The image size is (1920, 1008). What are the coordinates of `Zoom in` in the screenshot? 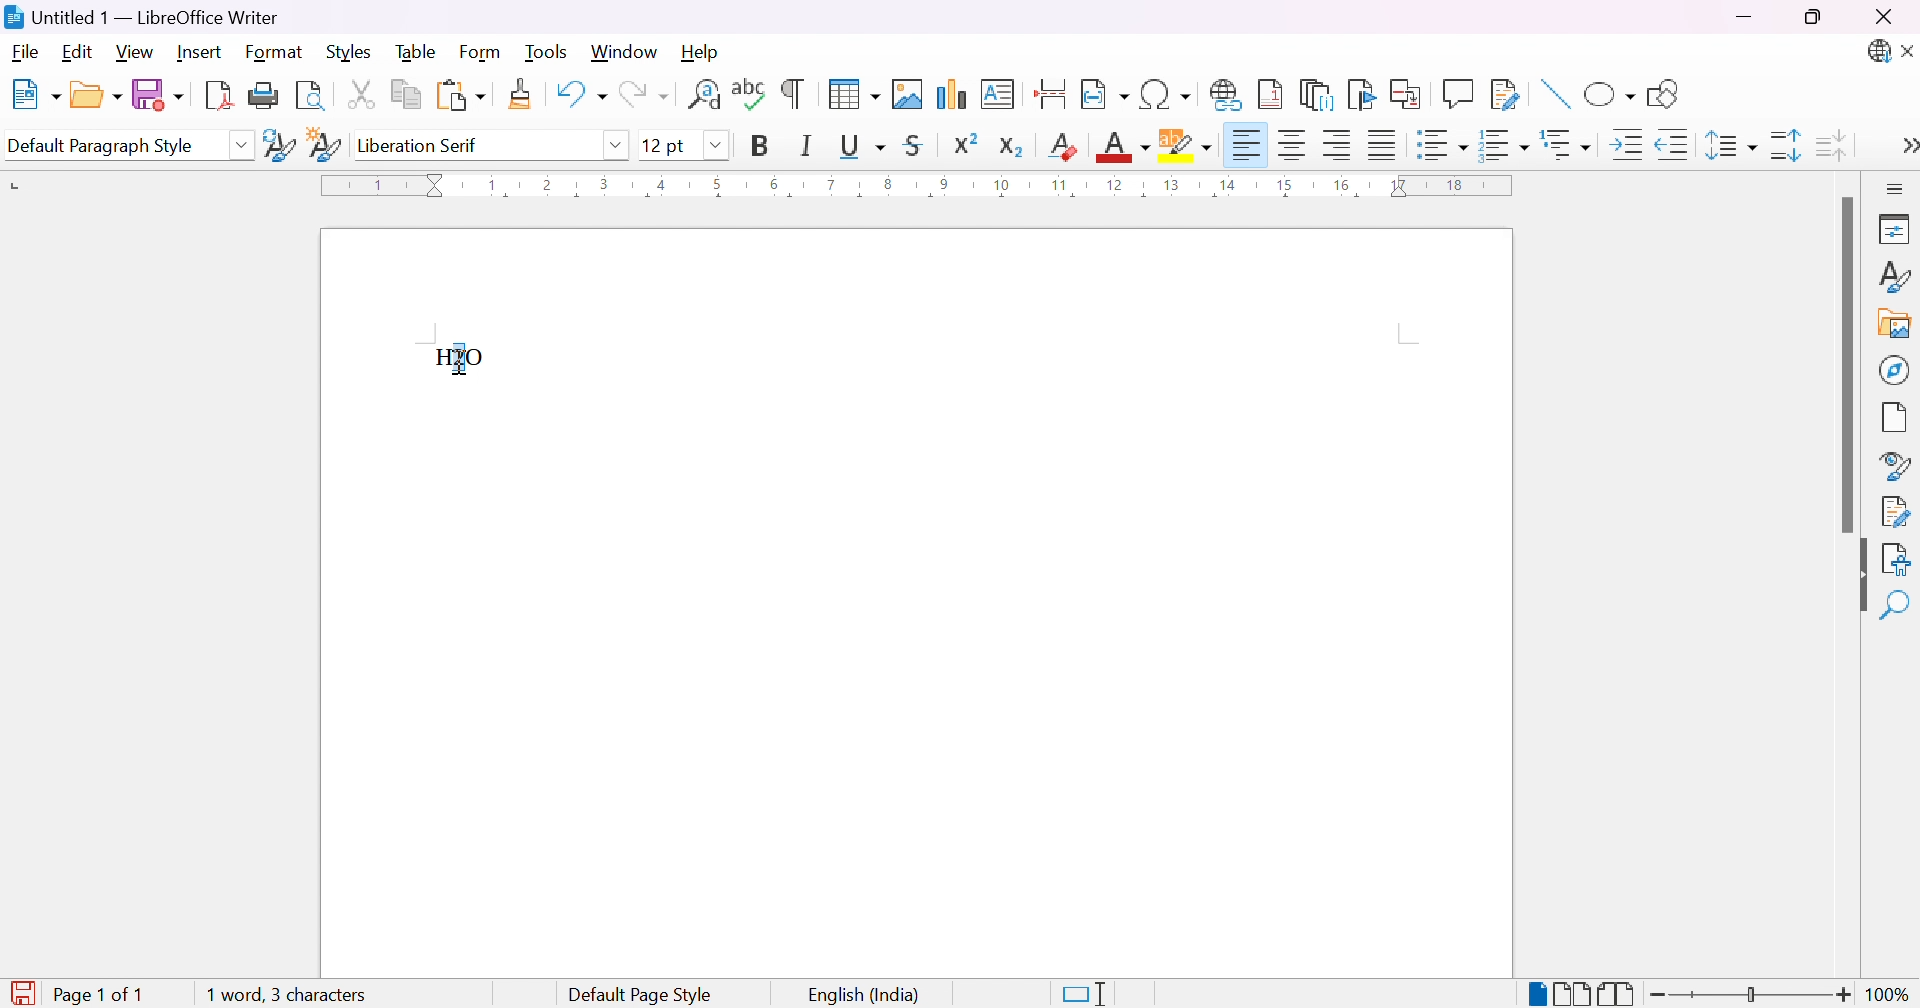 It's located at (1842, 997).